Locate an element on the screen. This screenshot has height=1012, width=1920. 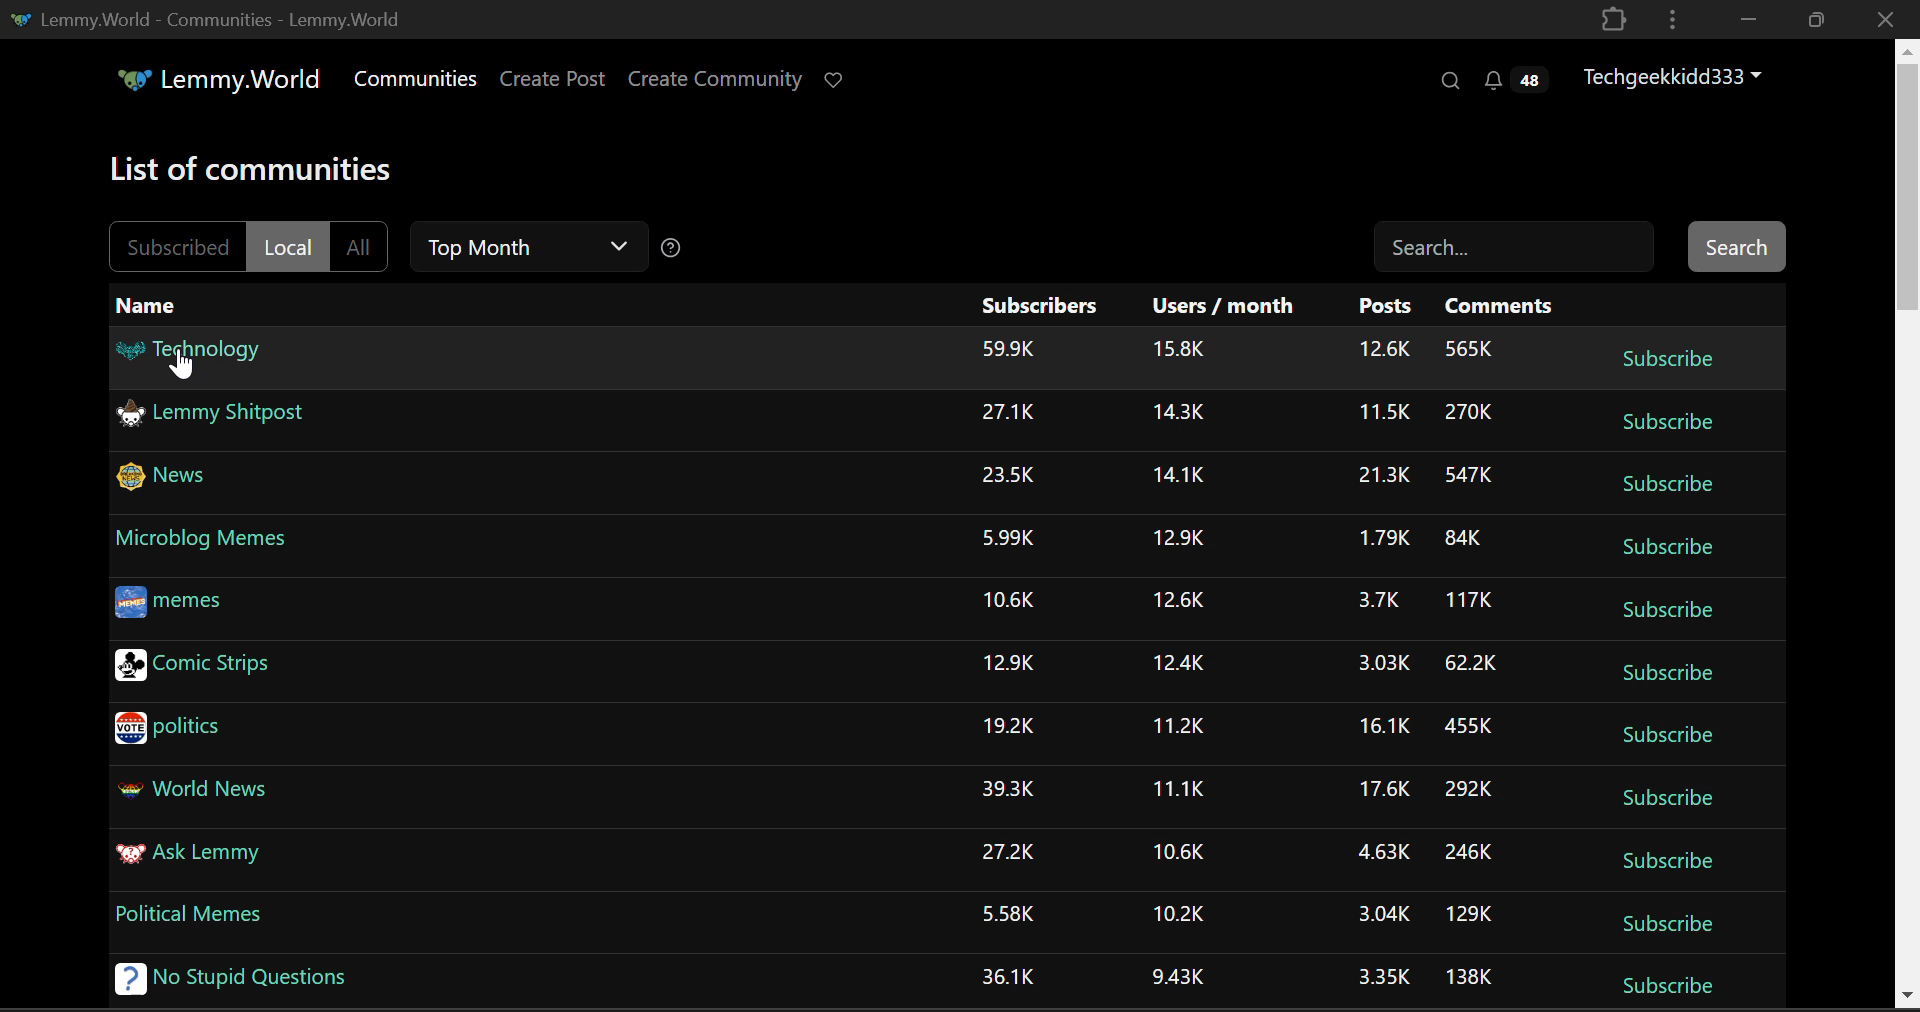
Subscribe is located at coordinates (1675, 417).